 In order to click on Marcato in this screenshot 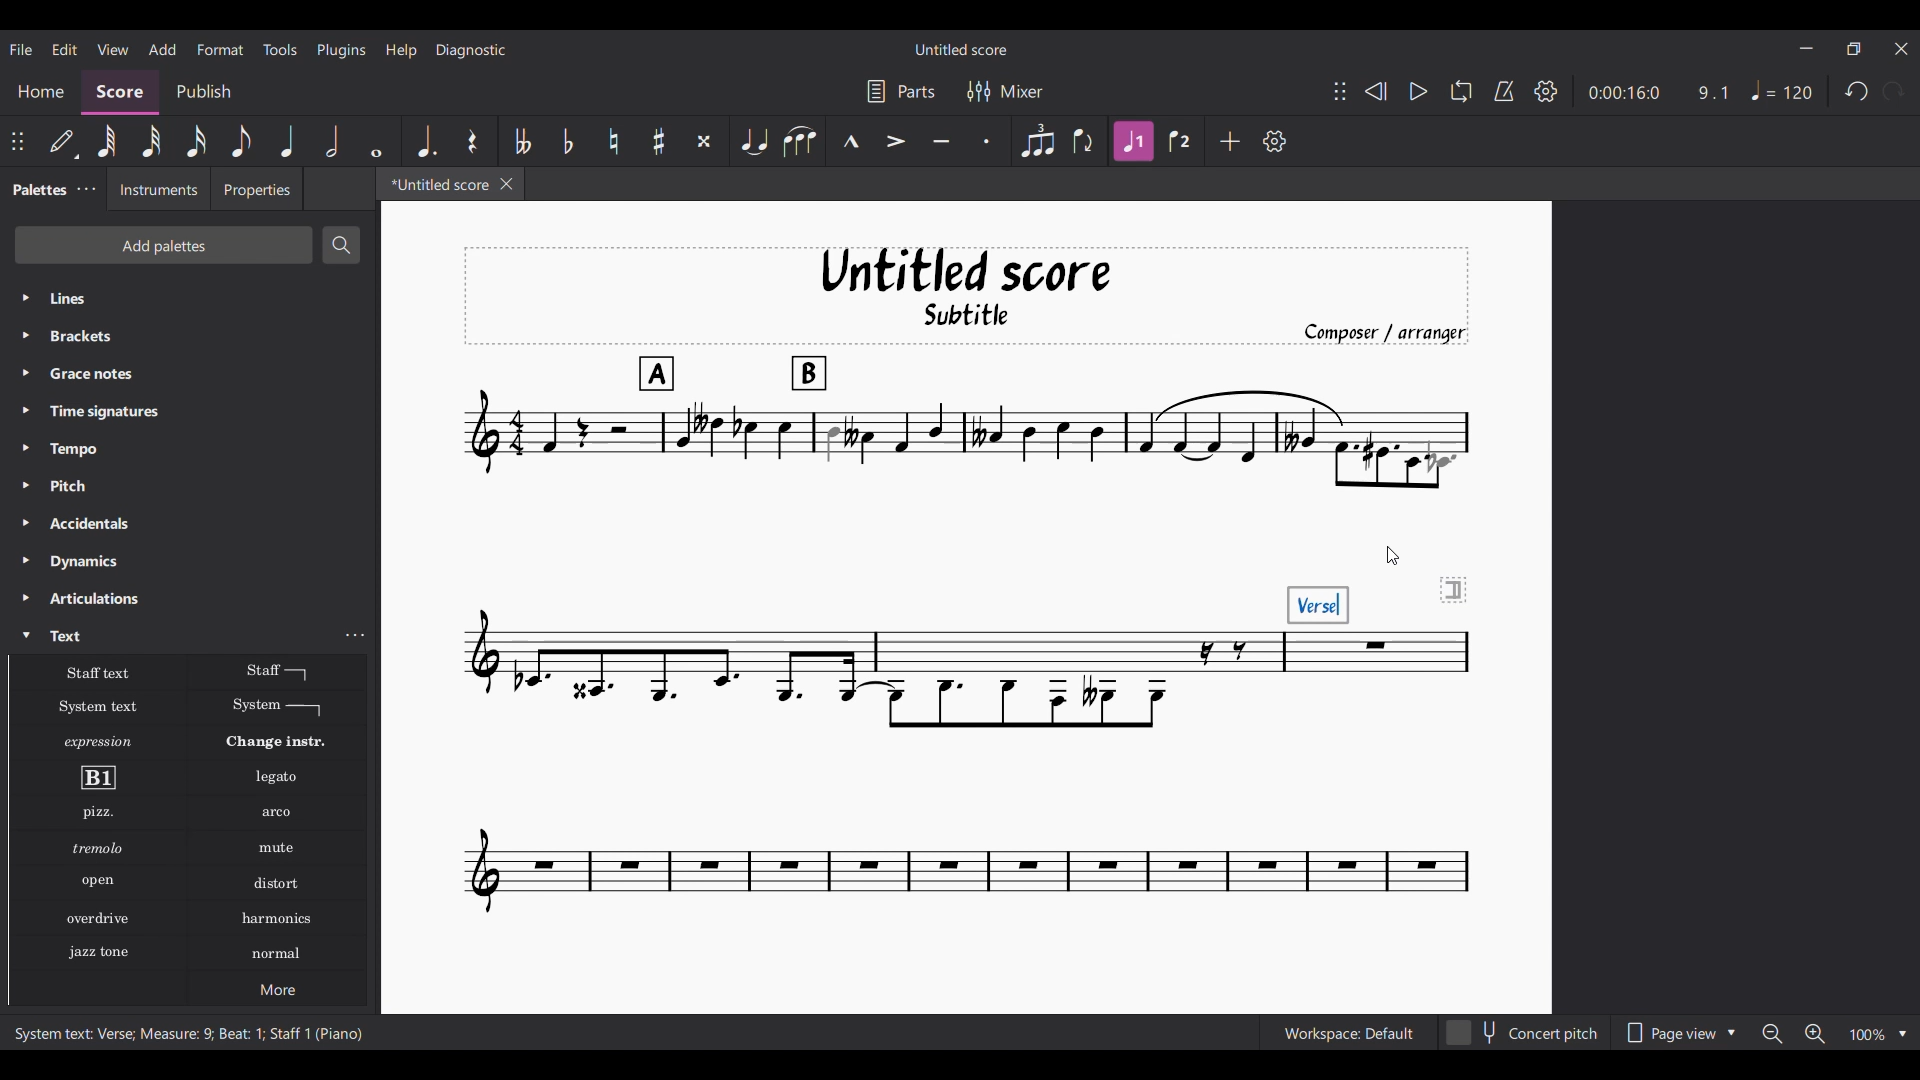, I will do `click(851, 141)`.